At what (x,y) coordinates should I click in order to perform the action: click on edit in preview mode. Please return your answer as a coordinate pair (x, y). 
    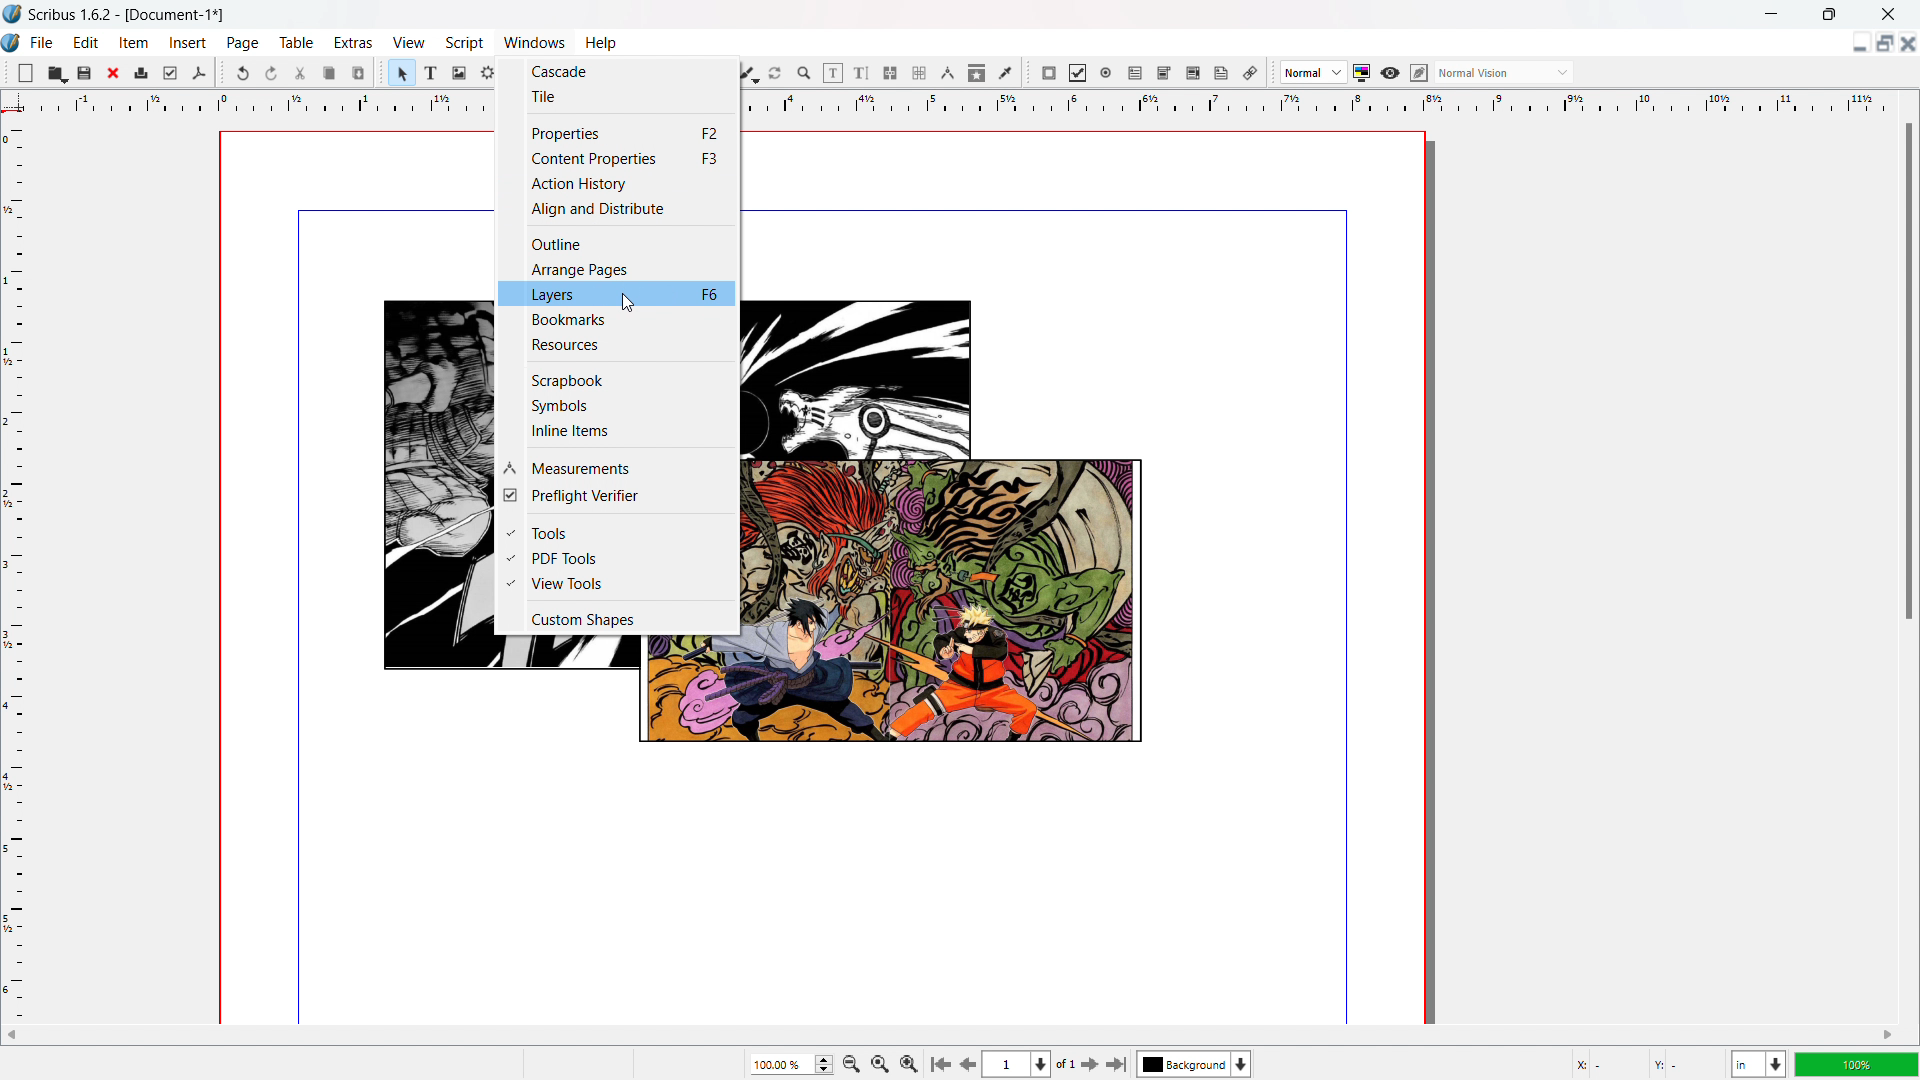
    Looking at the image, I should click on (1419, 73).